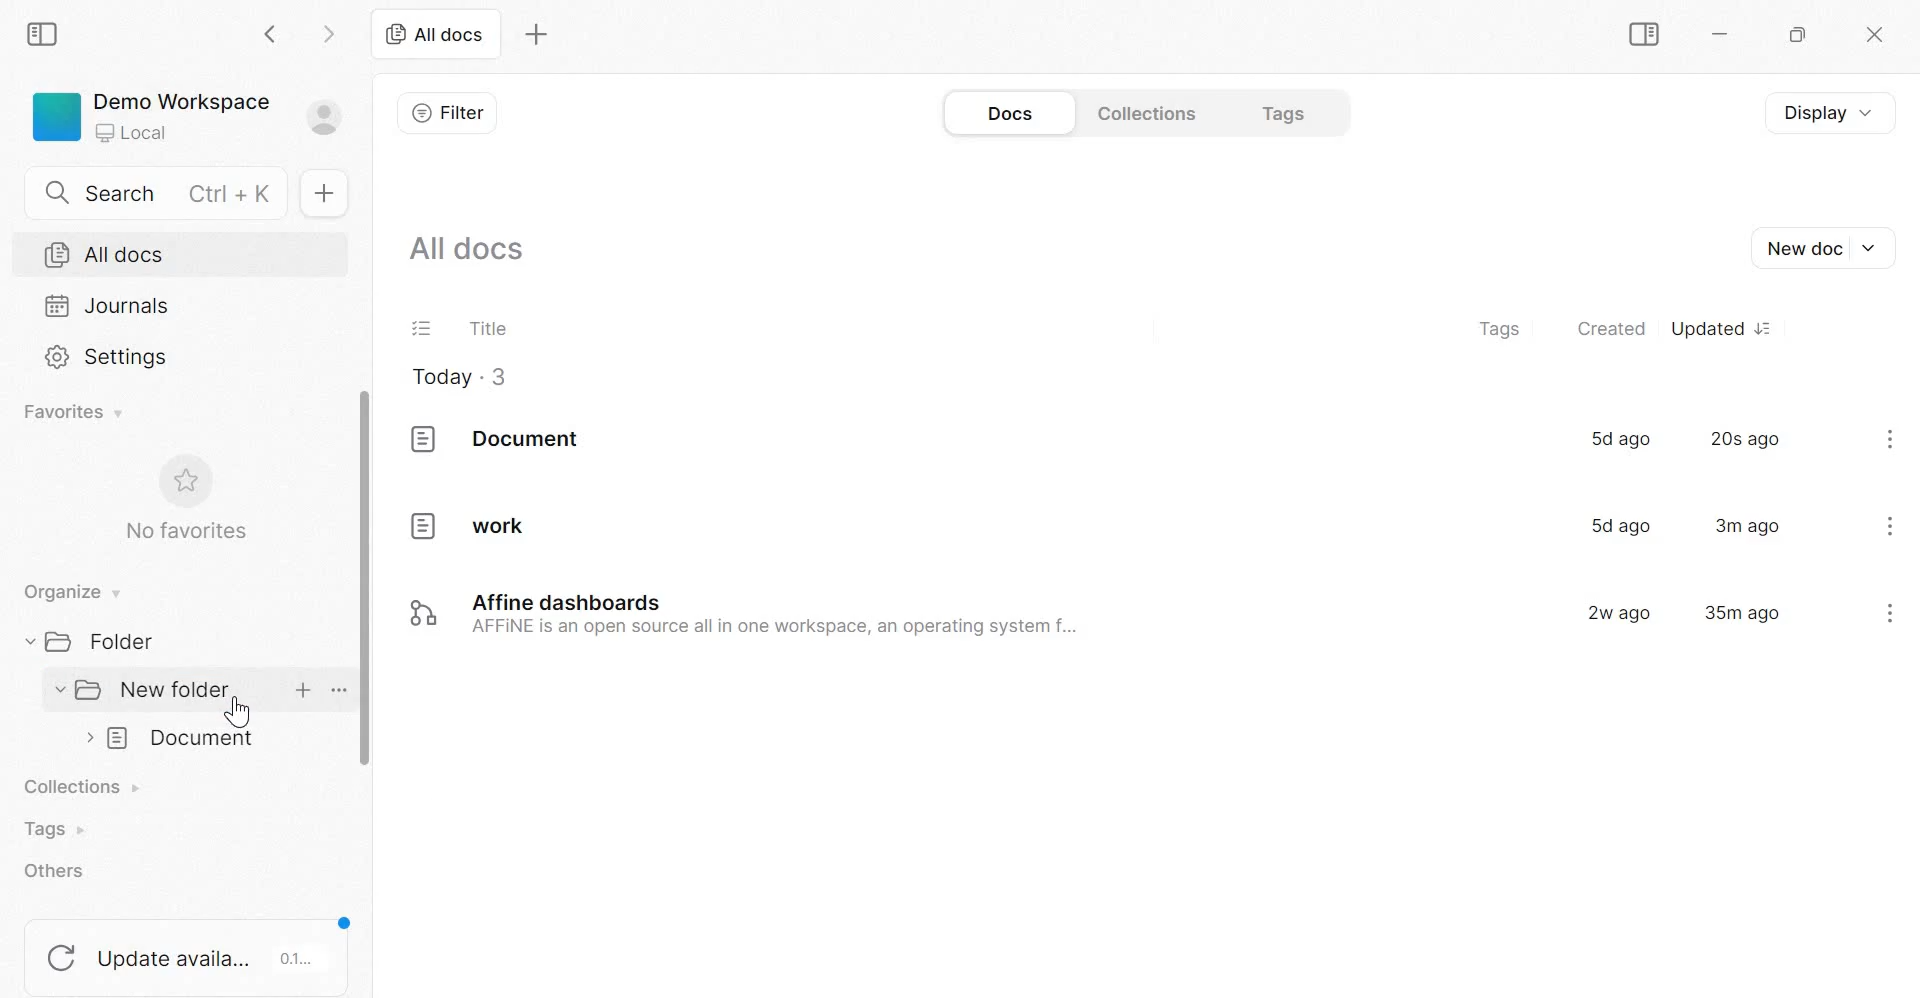 This screenshot has width=1920, height=998. What do you see at coordinates (70, 589) in the screenshot?
I see `Organize` at bounding box center [70, 589].